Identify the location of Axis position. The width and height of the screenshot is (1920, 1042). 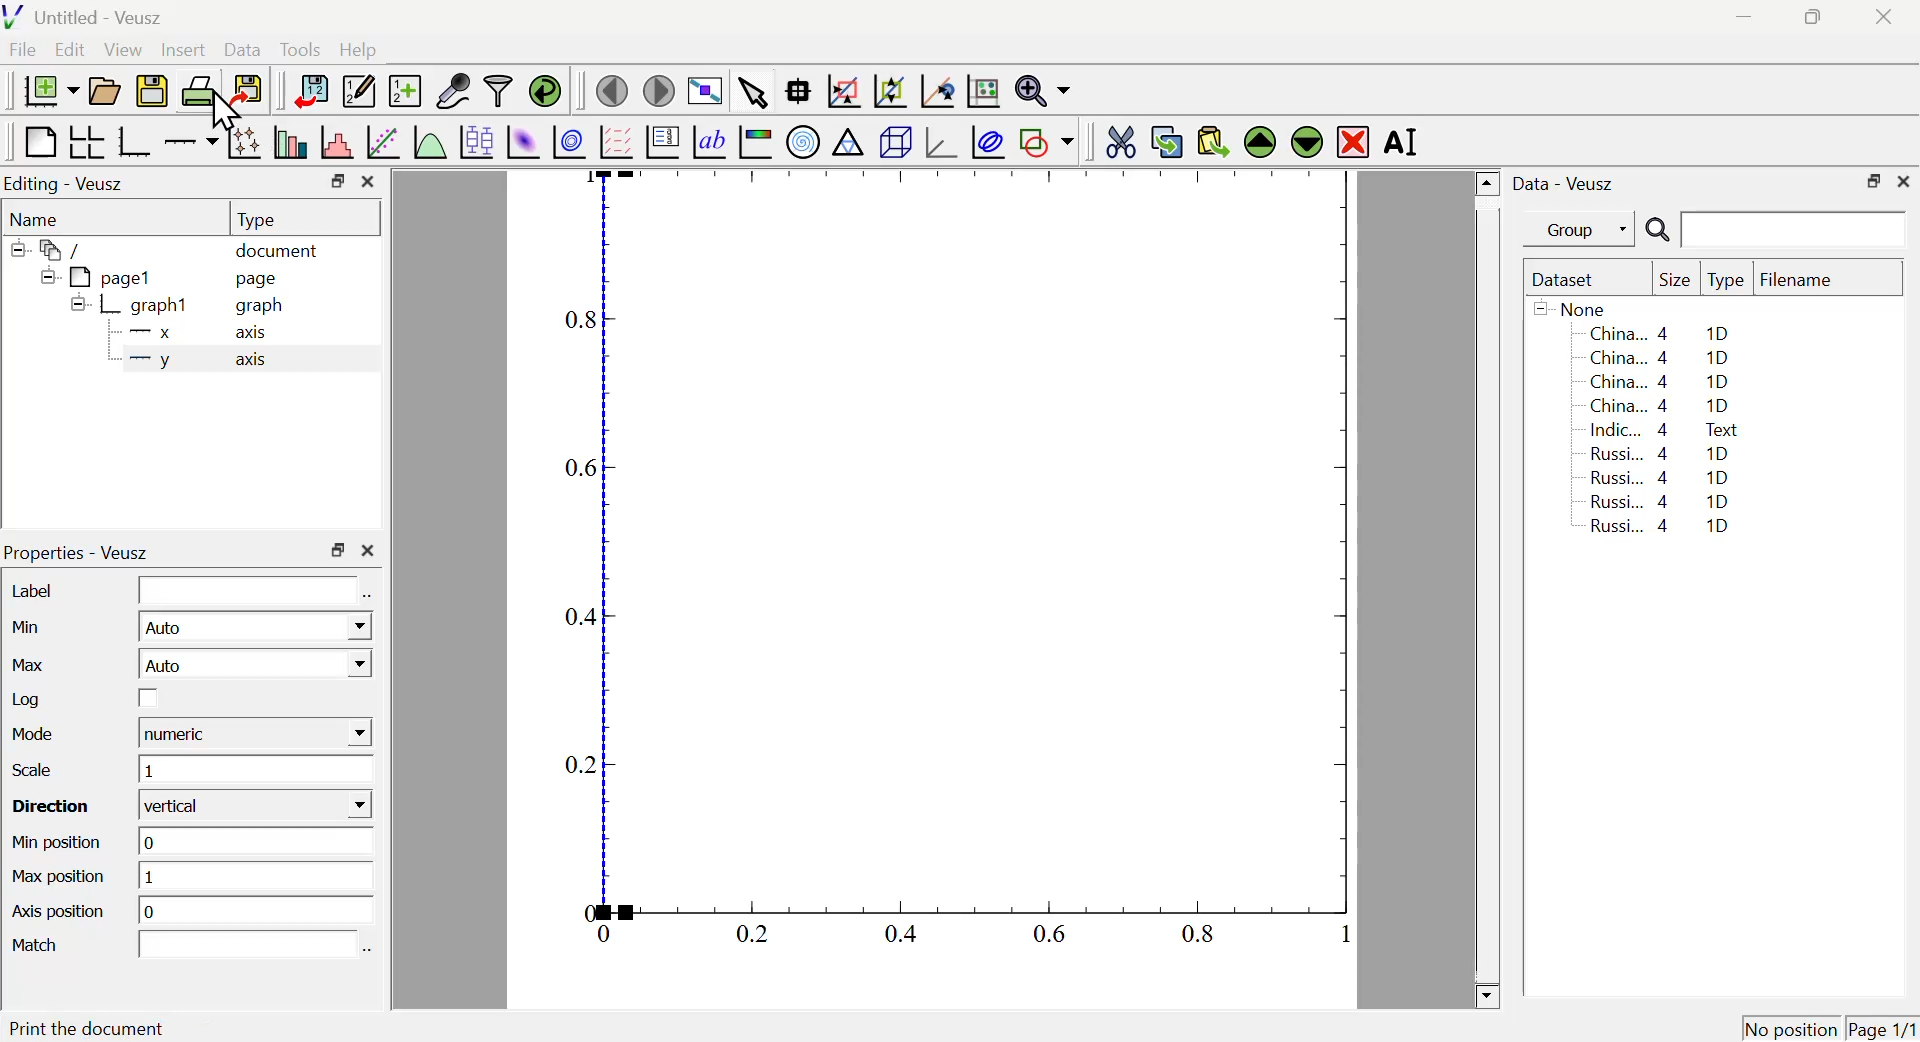
(58, 914).